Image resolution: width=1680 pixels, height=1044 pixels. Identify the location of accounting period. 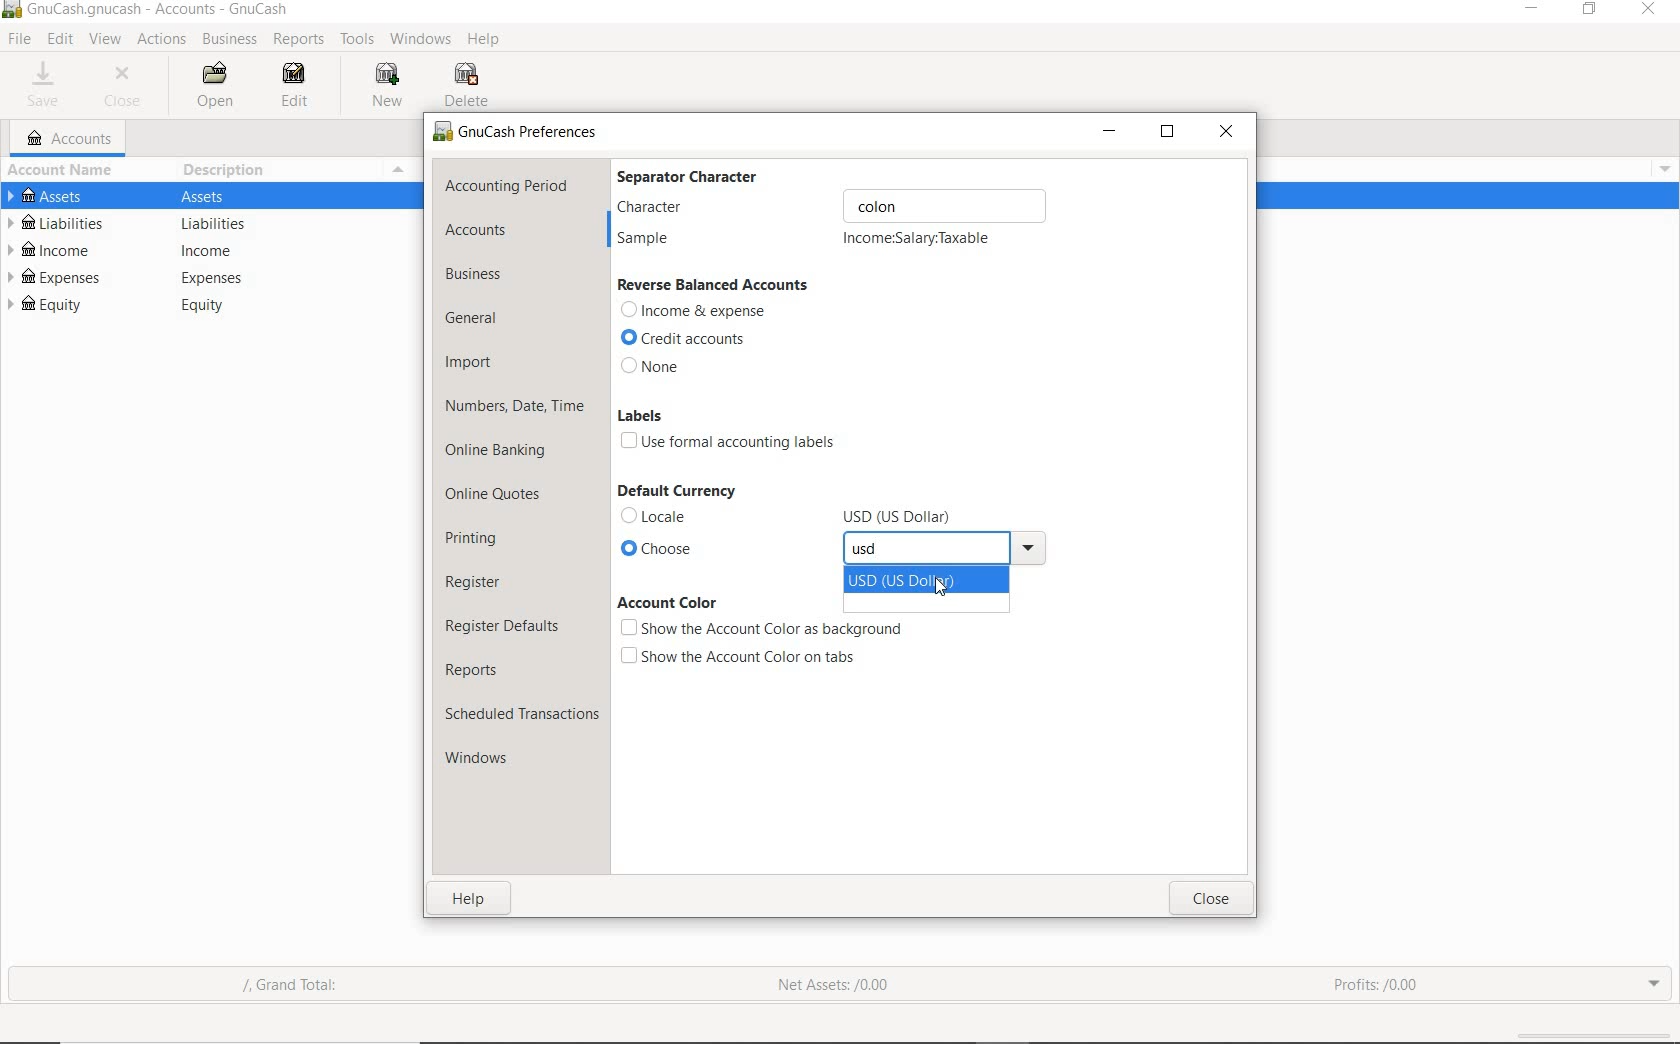
(507, 185).